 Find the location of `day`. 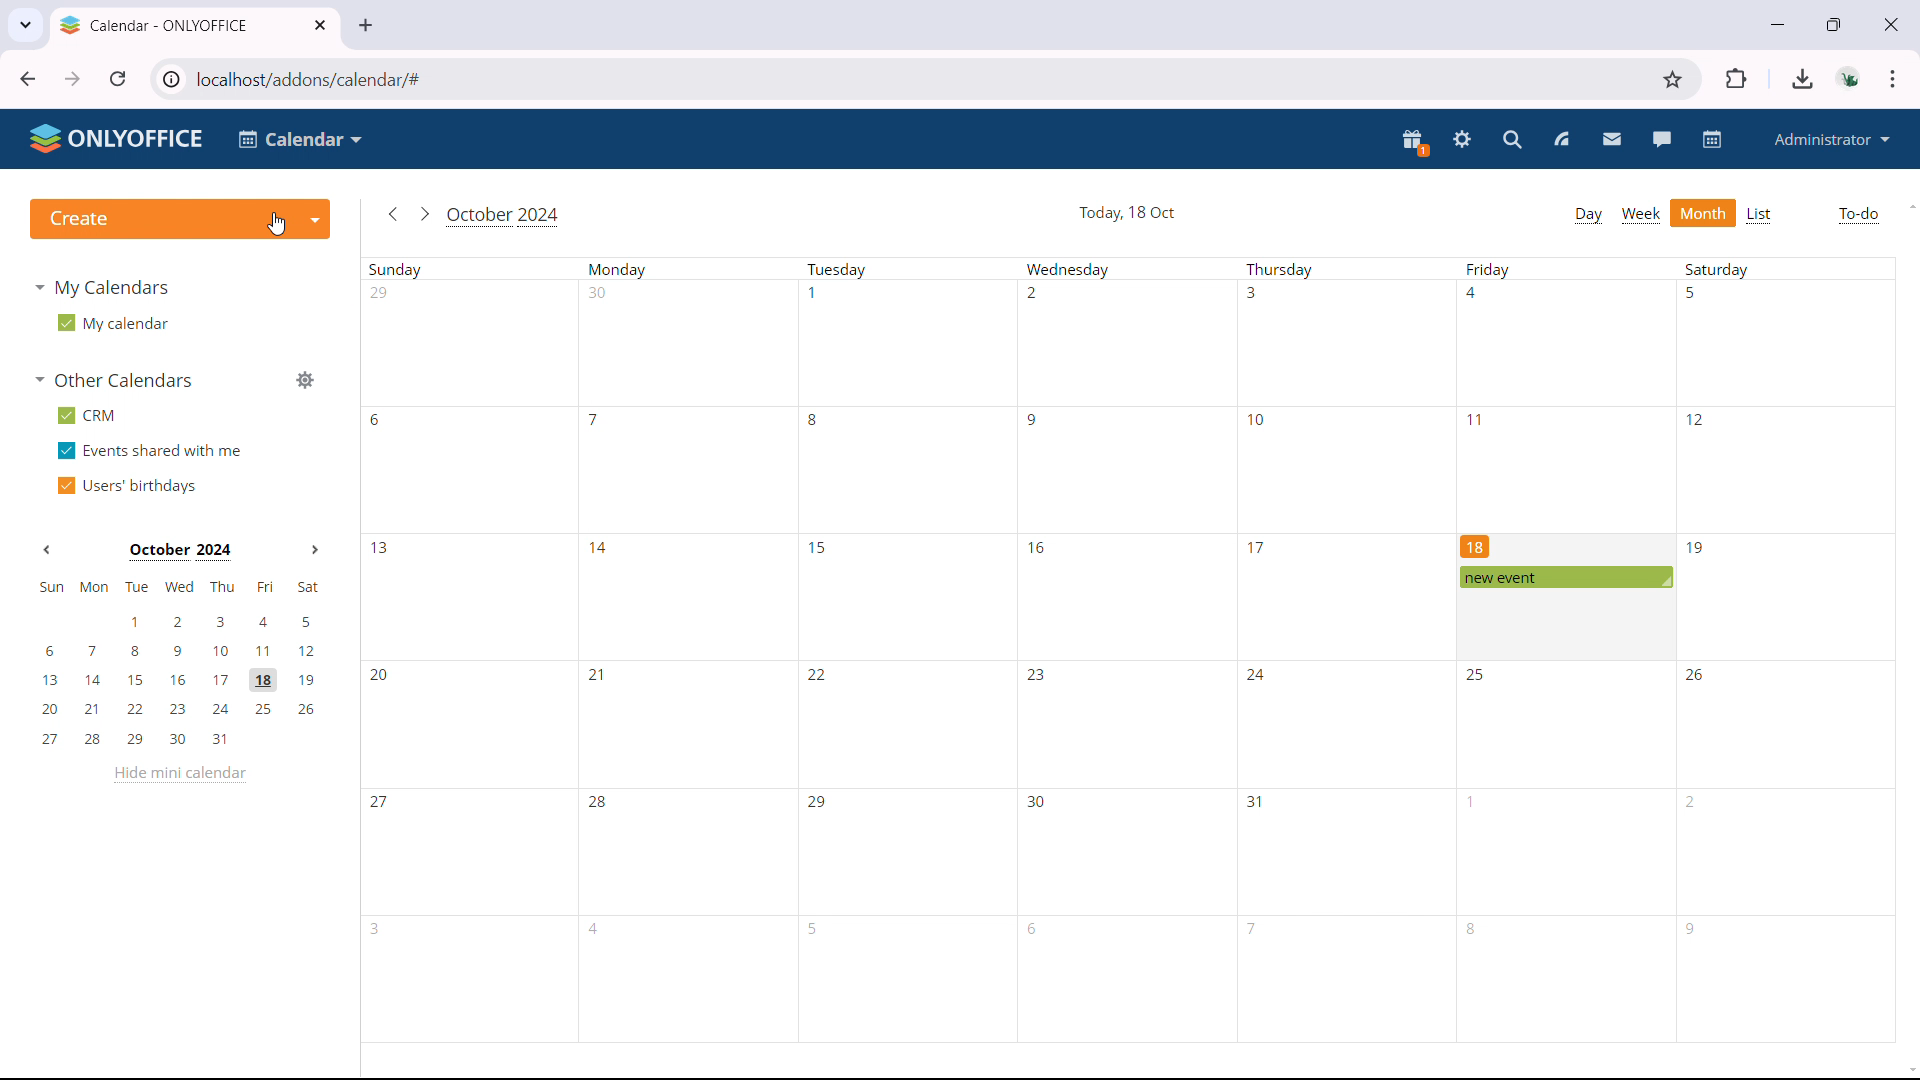

day is located at coordinates (1588, 215).